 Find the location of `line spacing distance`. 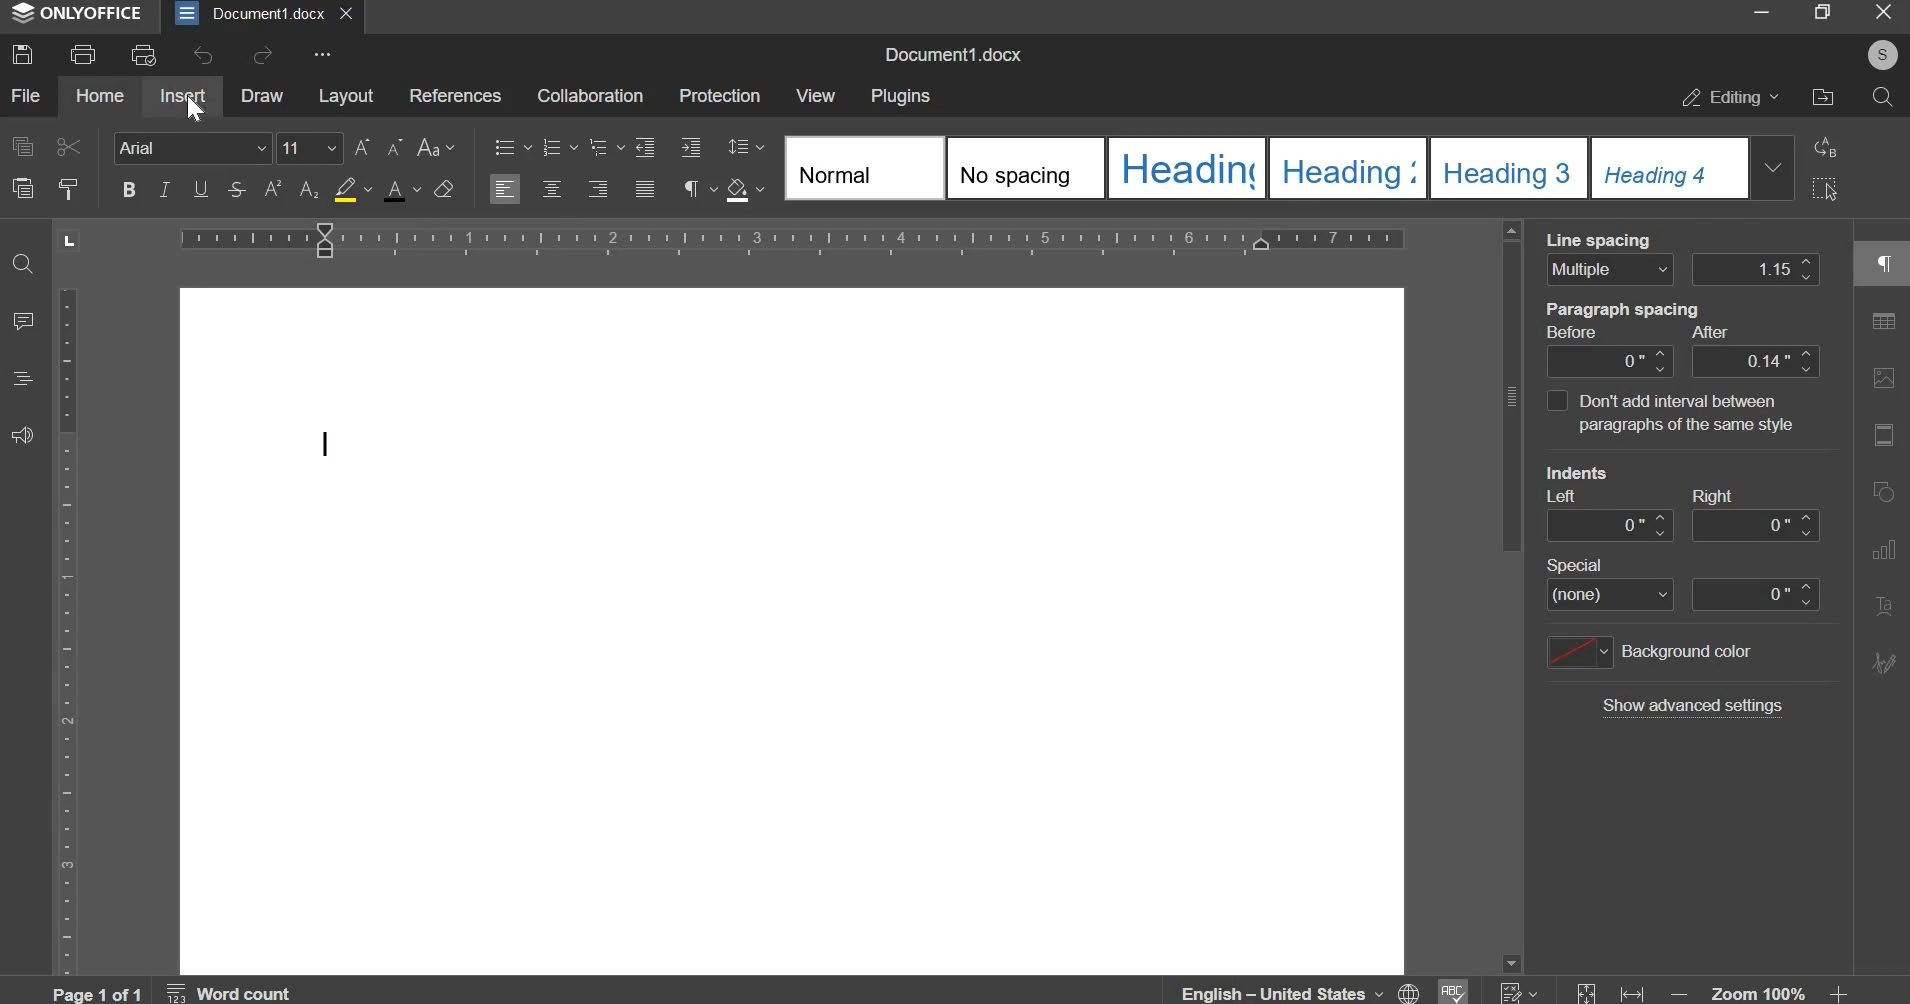

line spacing distance is located at coordinates (1756, 269).